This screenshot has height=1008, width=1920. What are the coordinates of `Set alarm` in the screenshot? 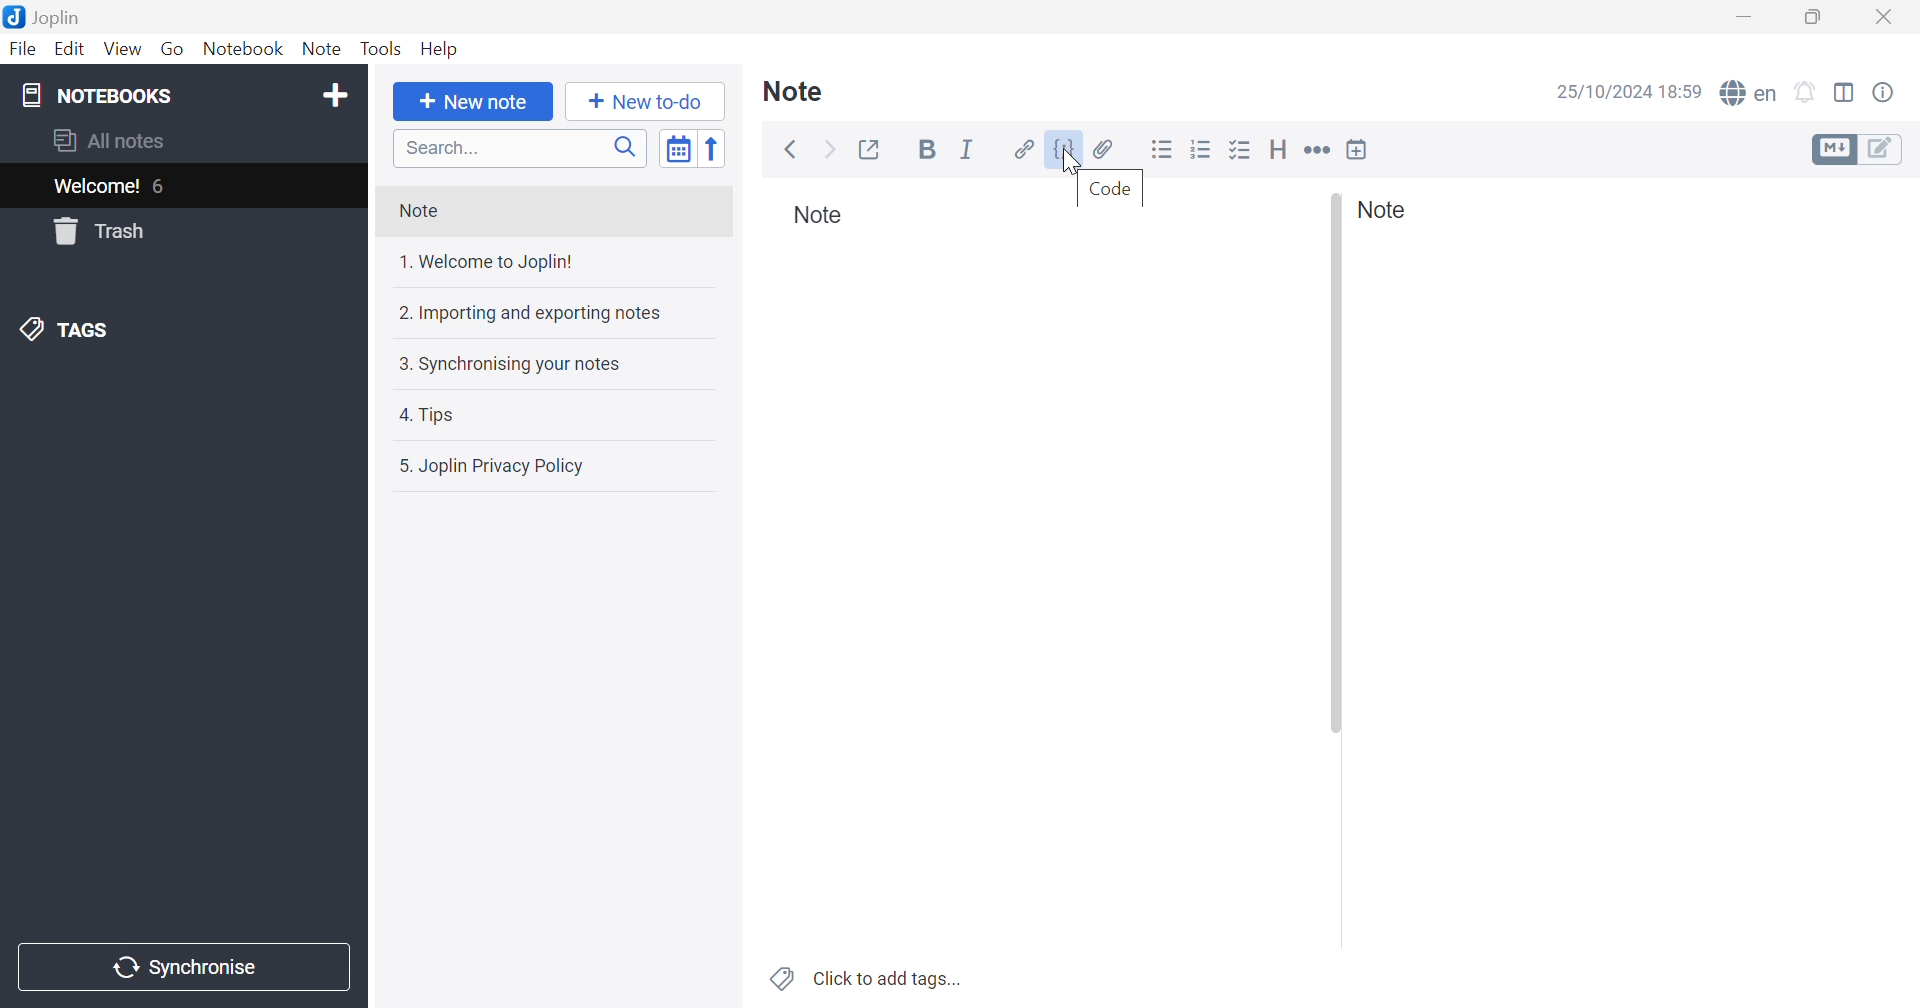 It's located at (1807, 96).